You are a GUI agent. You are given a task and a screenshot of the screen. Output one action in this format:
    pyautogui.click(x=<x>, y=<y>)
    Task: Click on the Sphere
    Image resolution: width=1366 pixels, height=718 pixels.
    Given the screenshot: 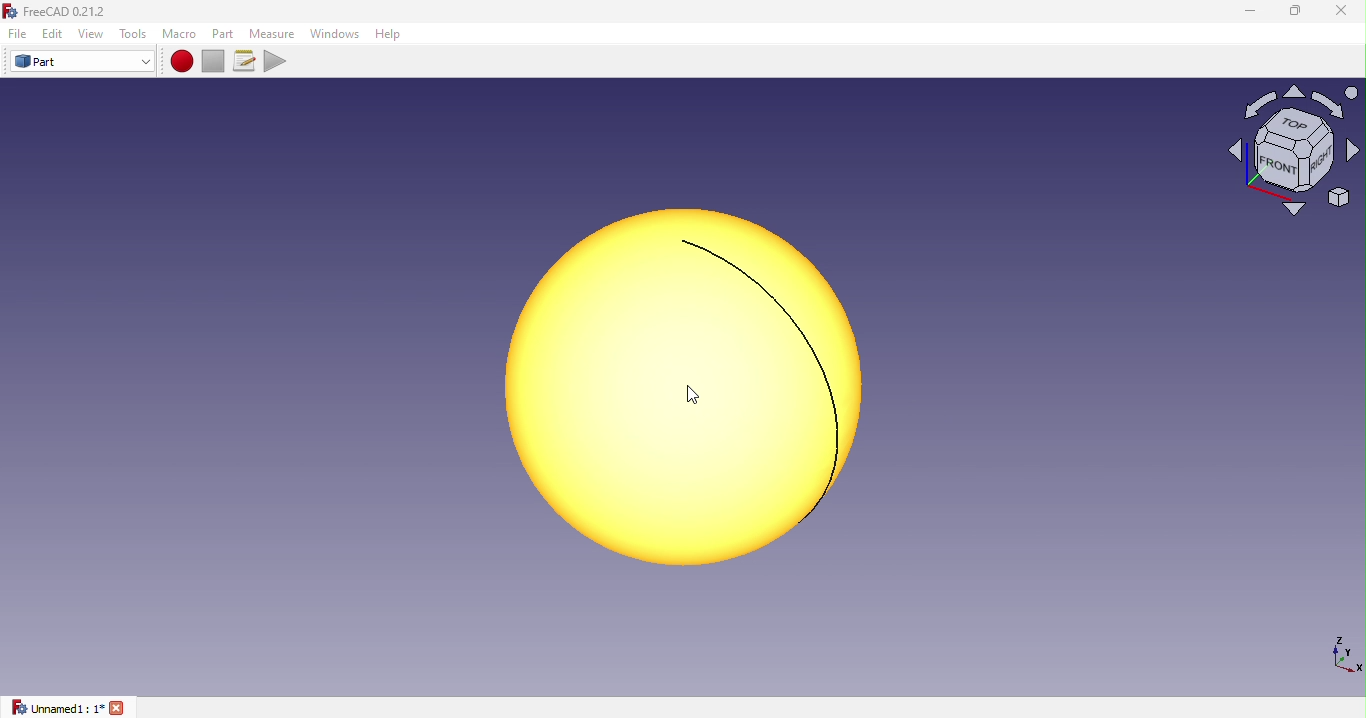 What is the action you would take?
    pyautogui.click(x=670, y=387)
    